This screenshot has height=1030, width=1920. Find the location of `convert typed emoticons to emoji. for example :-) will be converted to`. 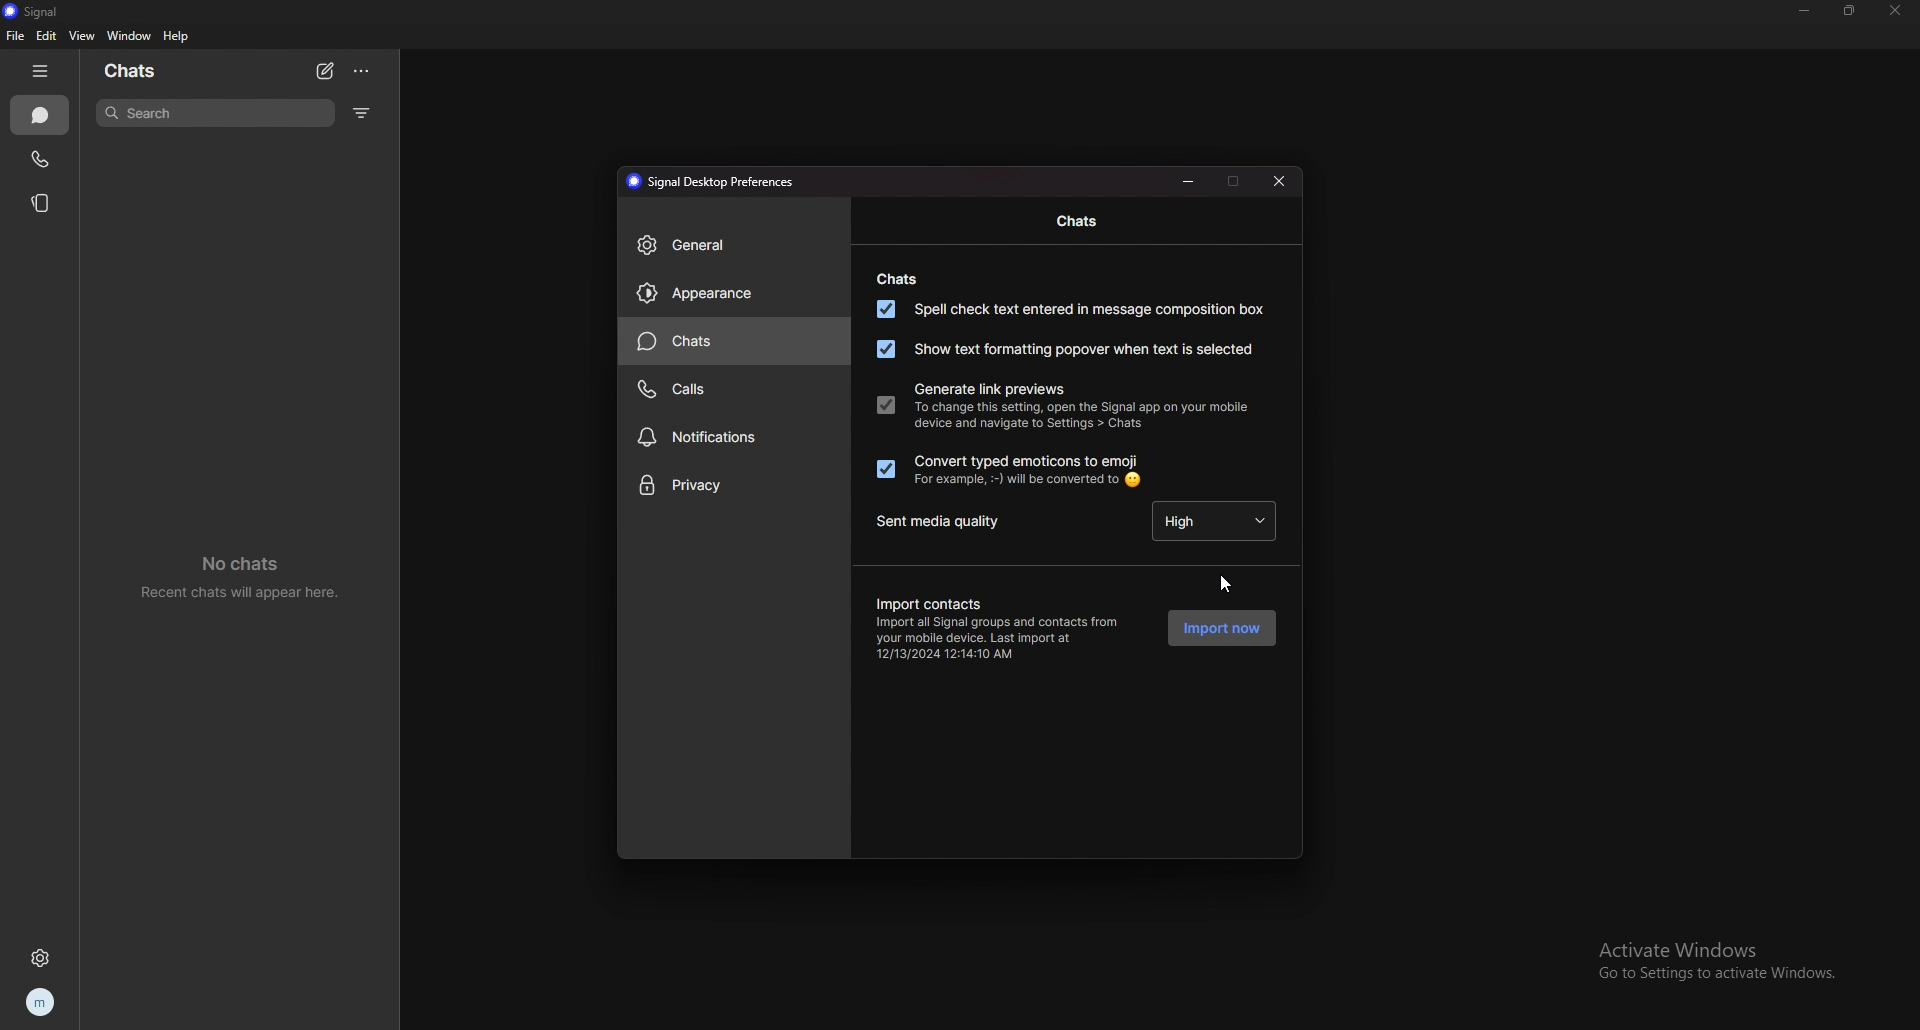

convert typed emoticons to emoji. for example :-) will be converted to is located at coordinates (1008, 470).